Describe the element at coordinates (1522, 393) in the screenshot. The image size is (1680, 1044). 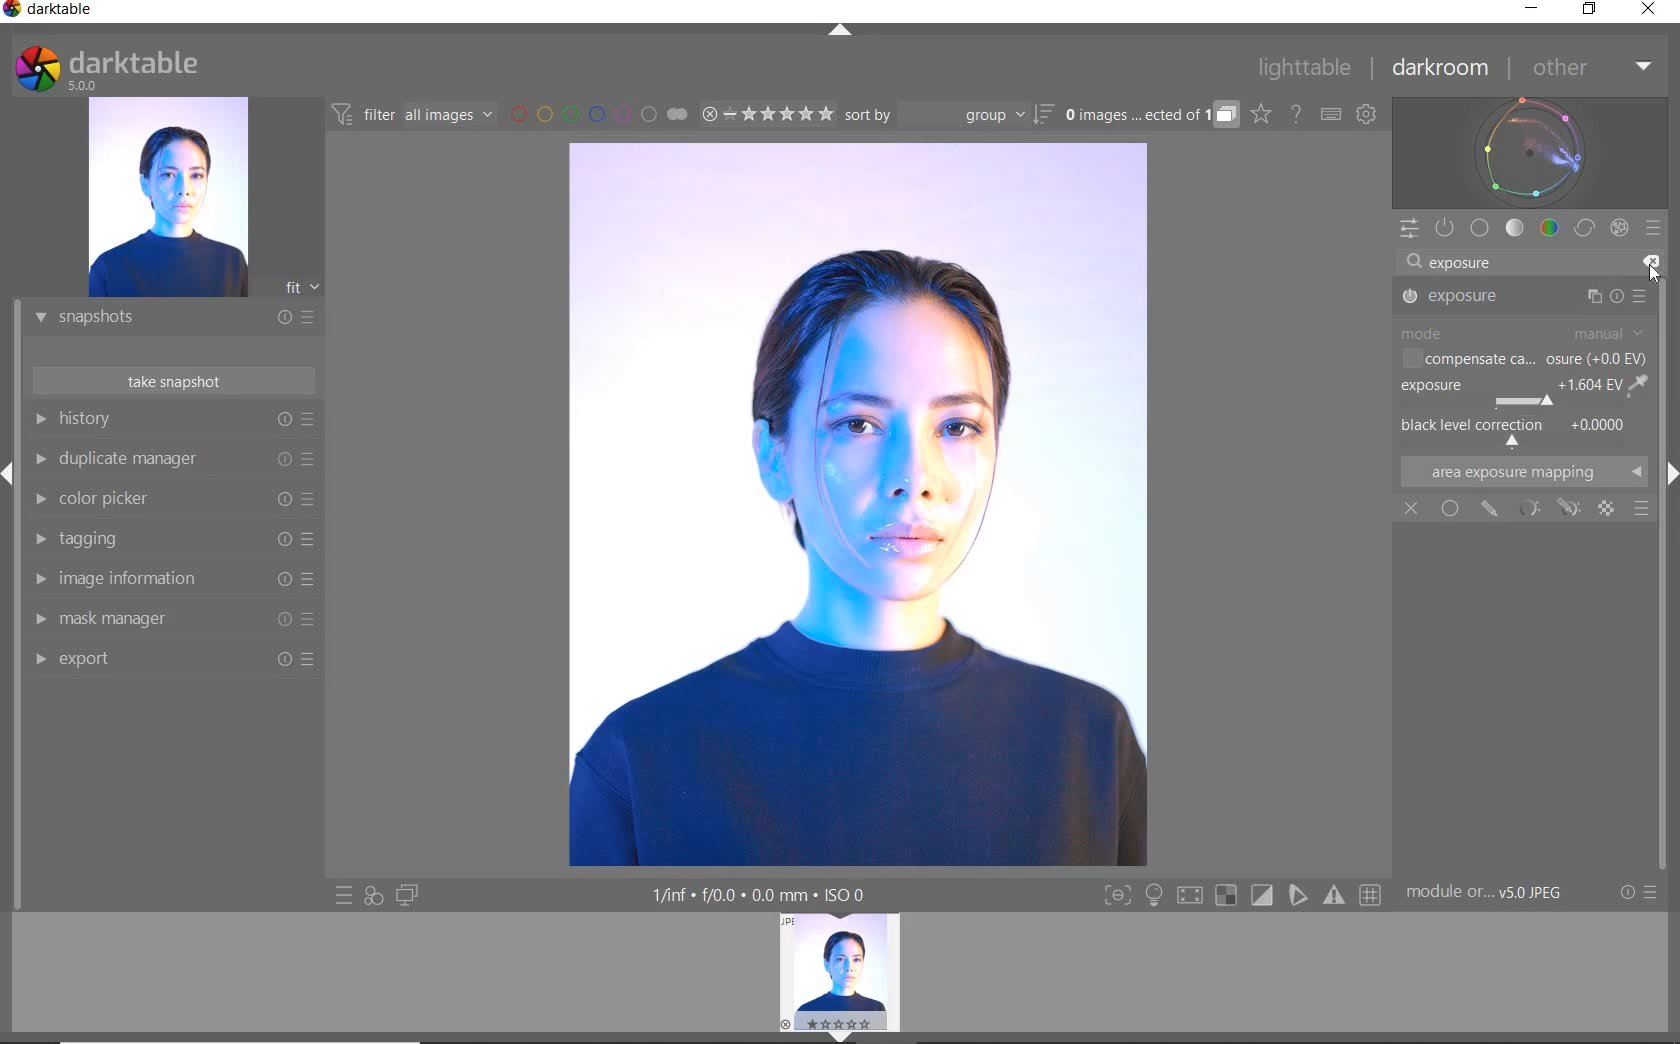
I see `EXPOSURE` at that location.